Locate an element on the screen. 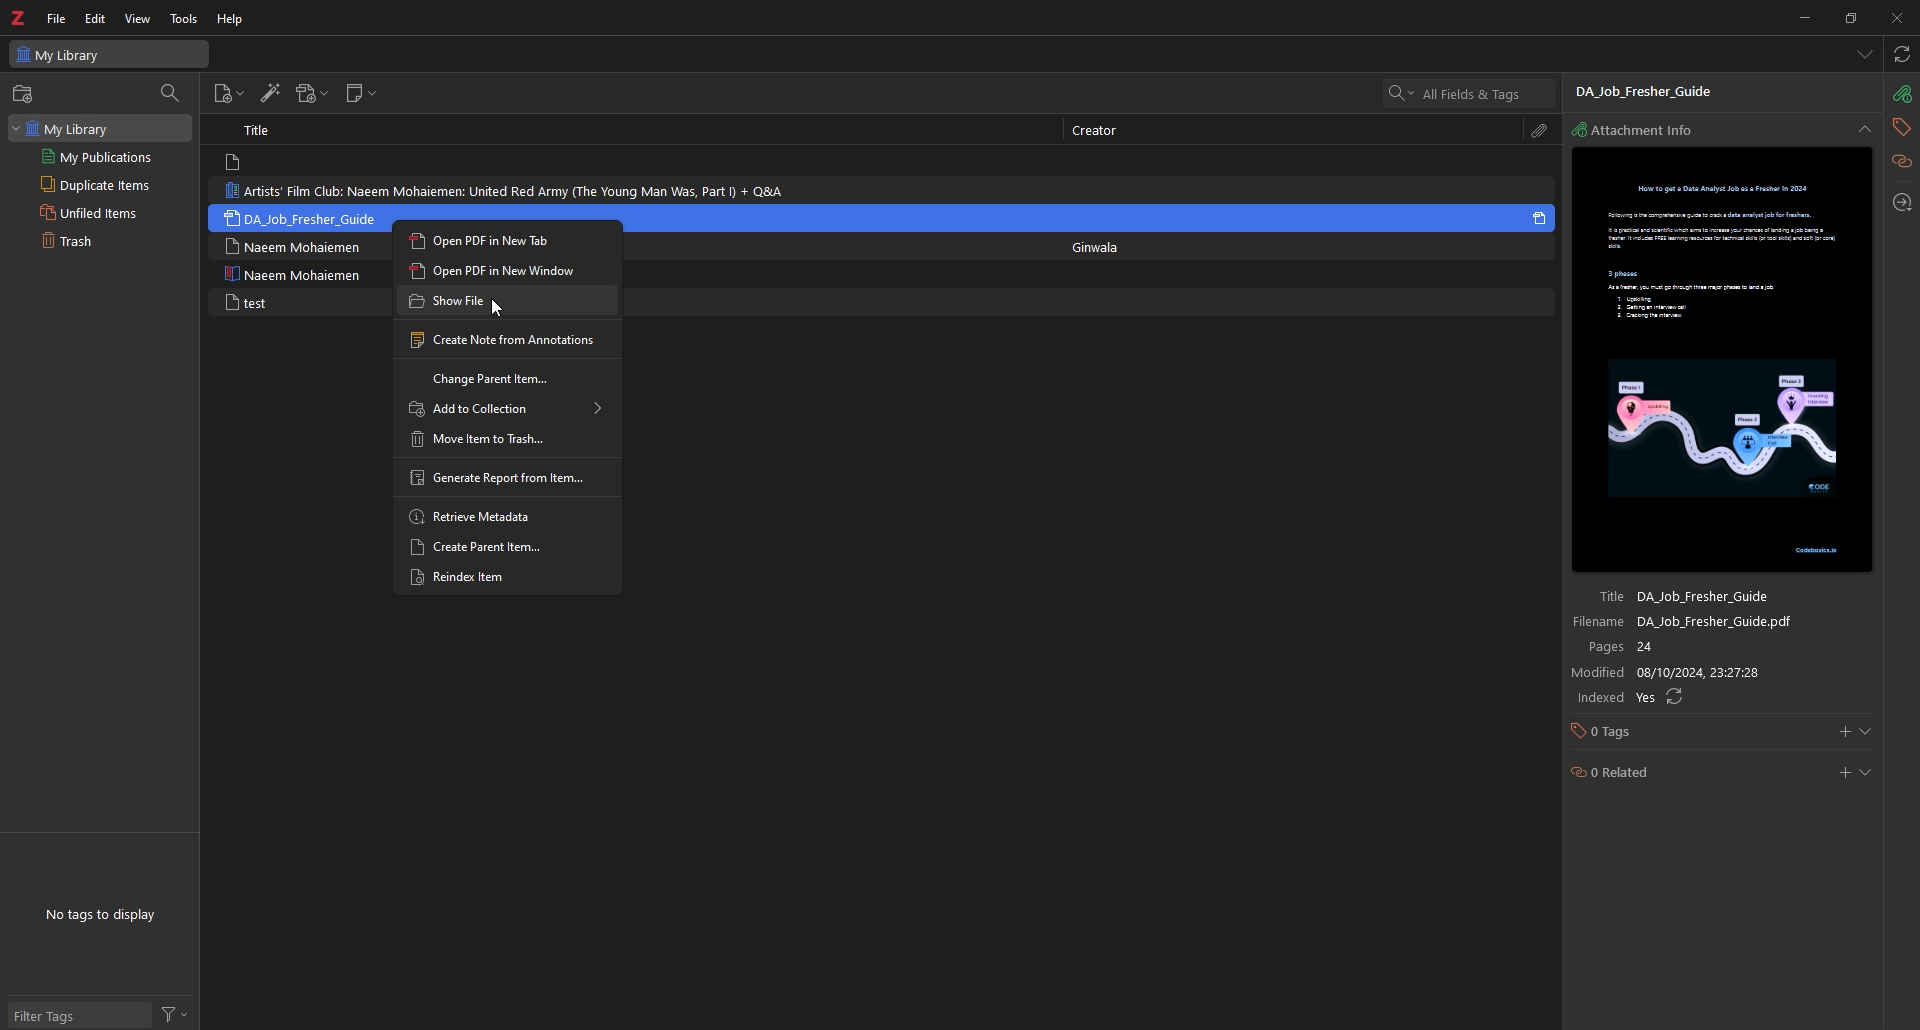 This screenshot has height=1030, width=1920. creator is located at coordinates (1101, 248).